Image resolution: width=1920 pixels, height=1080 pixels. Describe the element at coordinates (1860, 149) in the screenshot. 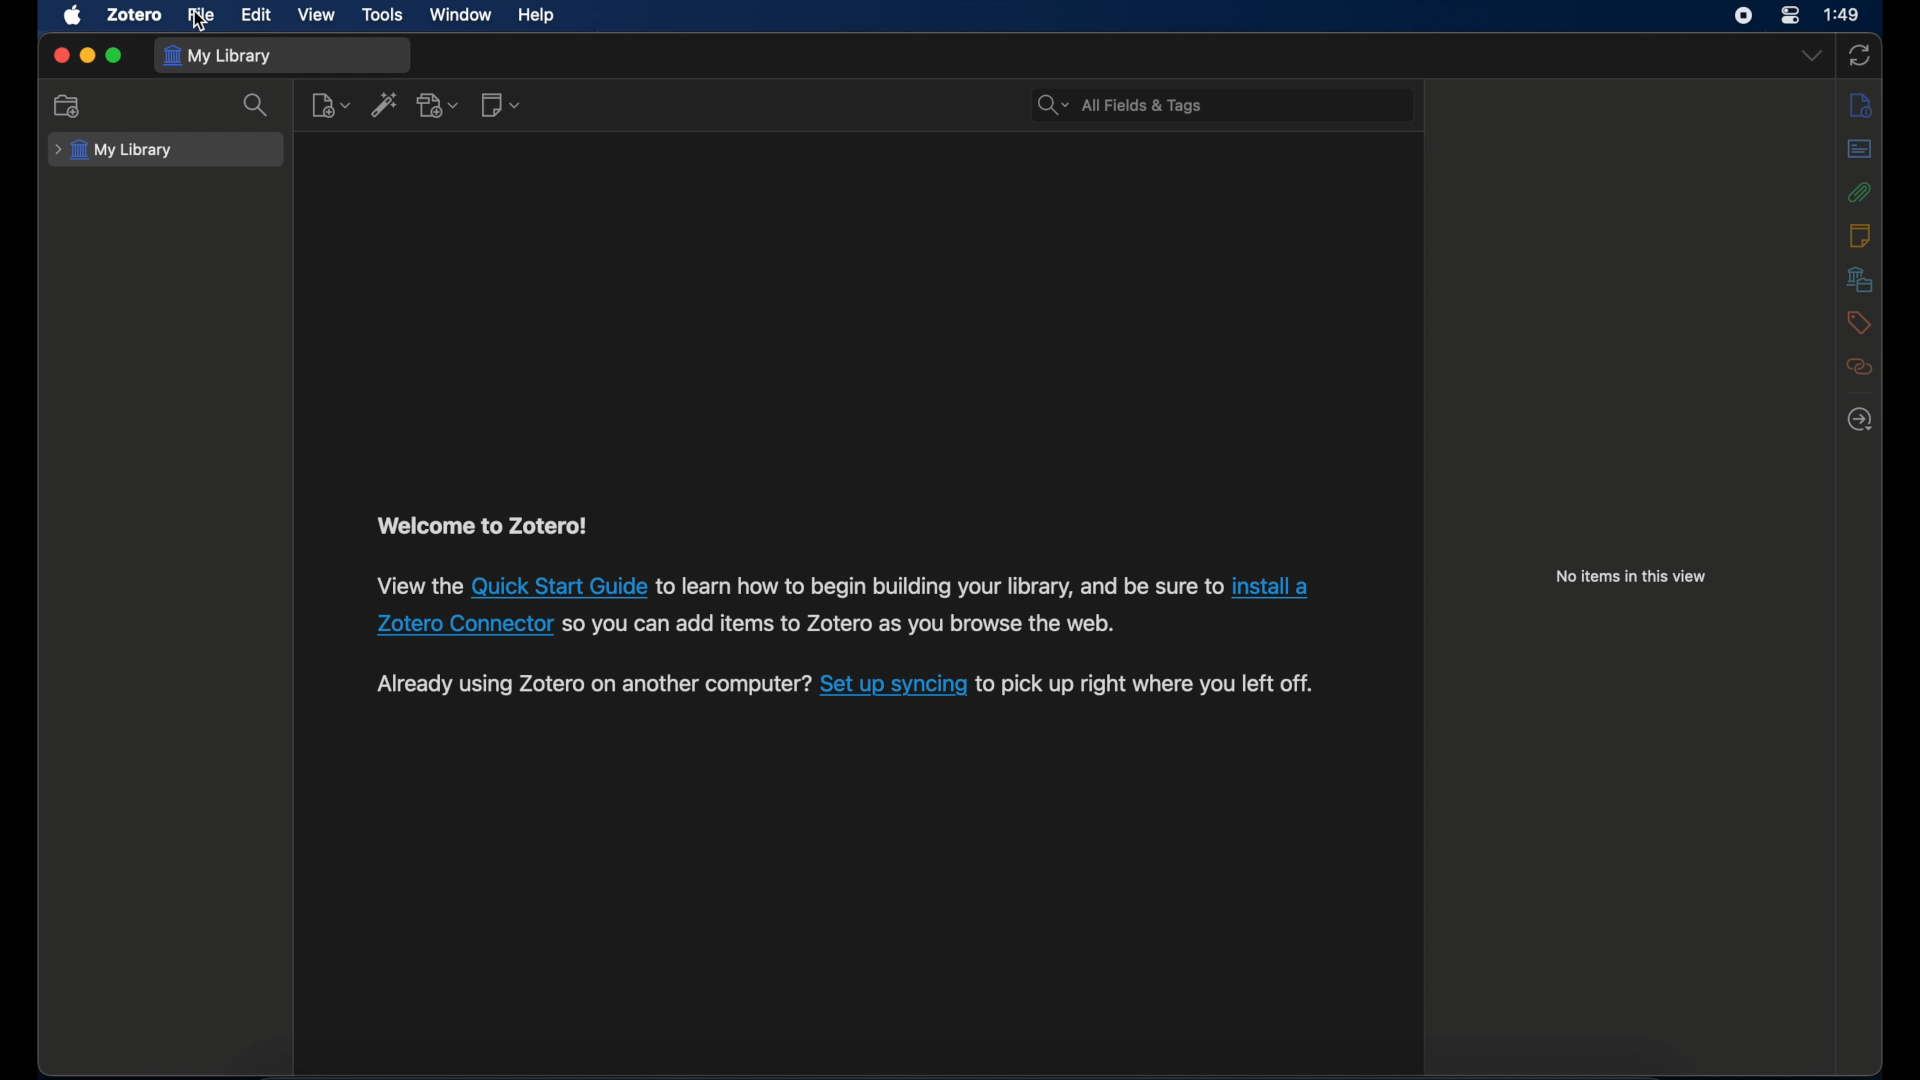

I see `abstract` at that location.